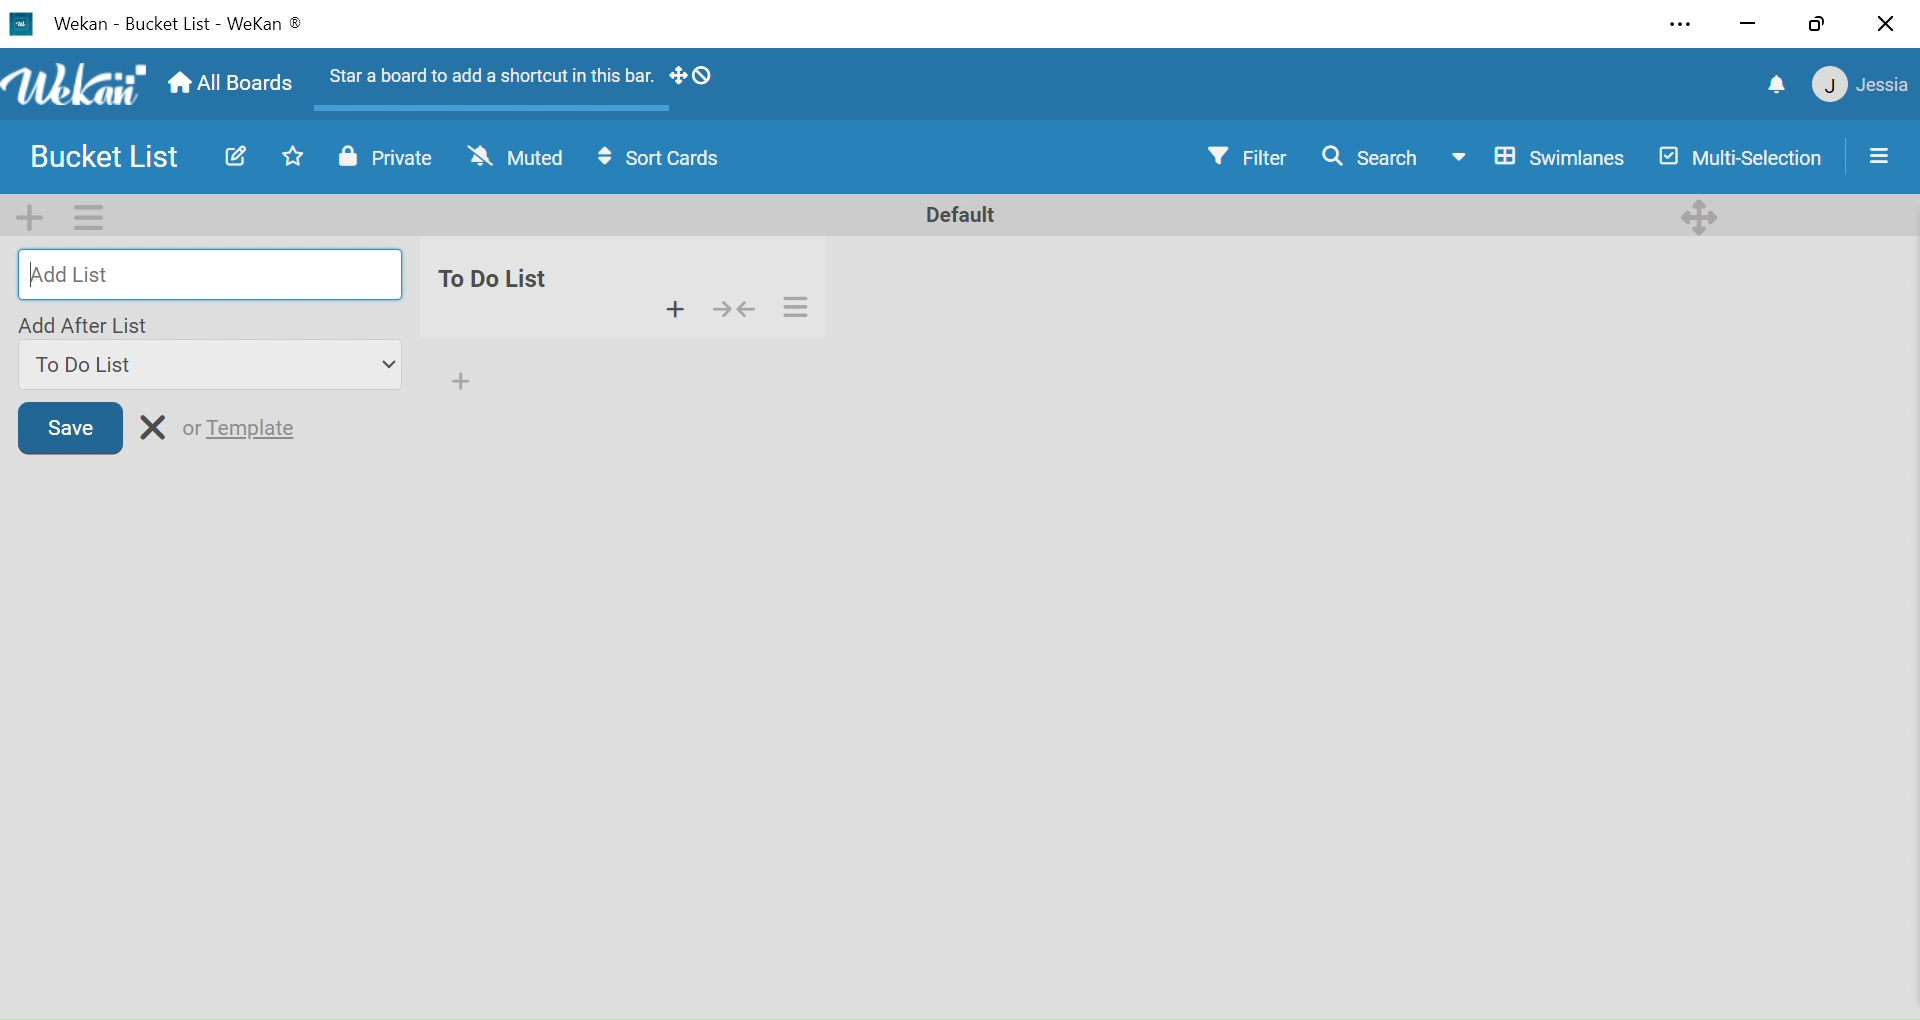 The height and width of the screenshot is (1020, 1920). I want to click on Swimlane name, so click(958, 213).